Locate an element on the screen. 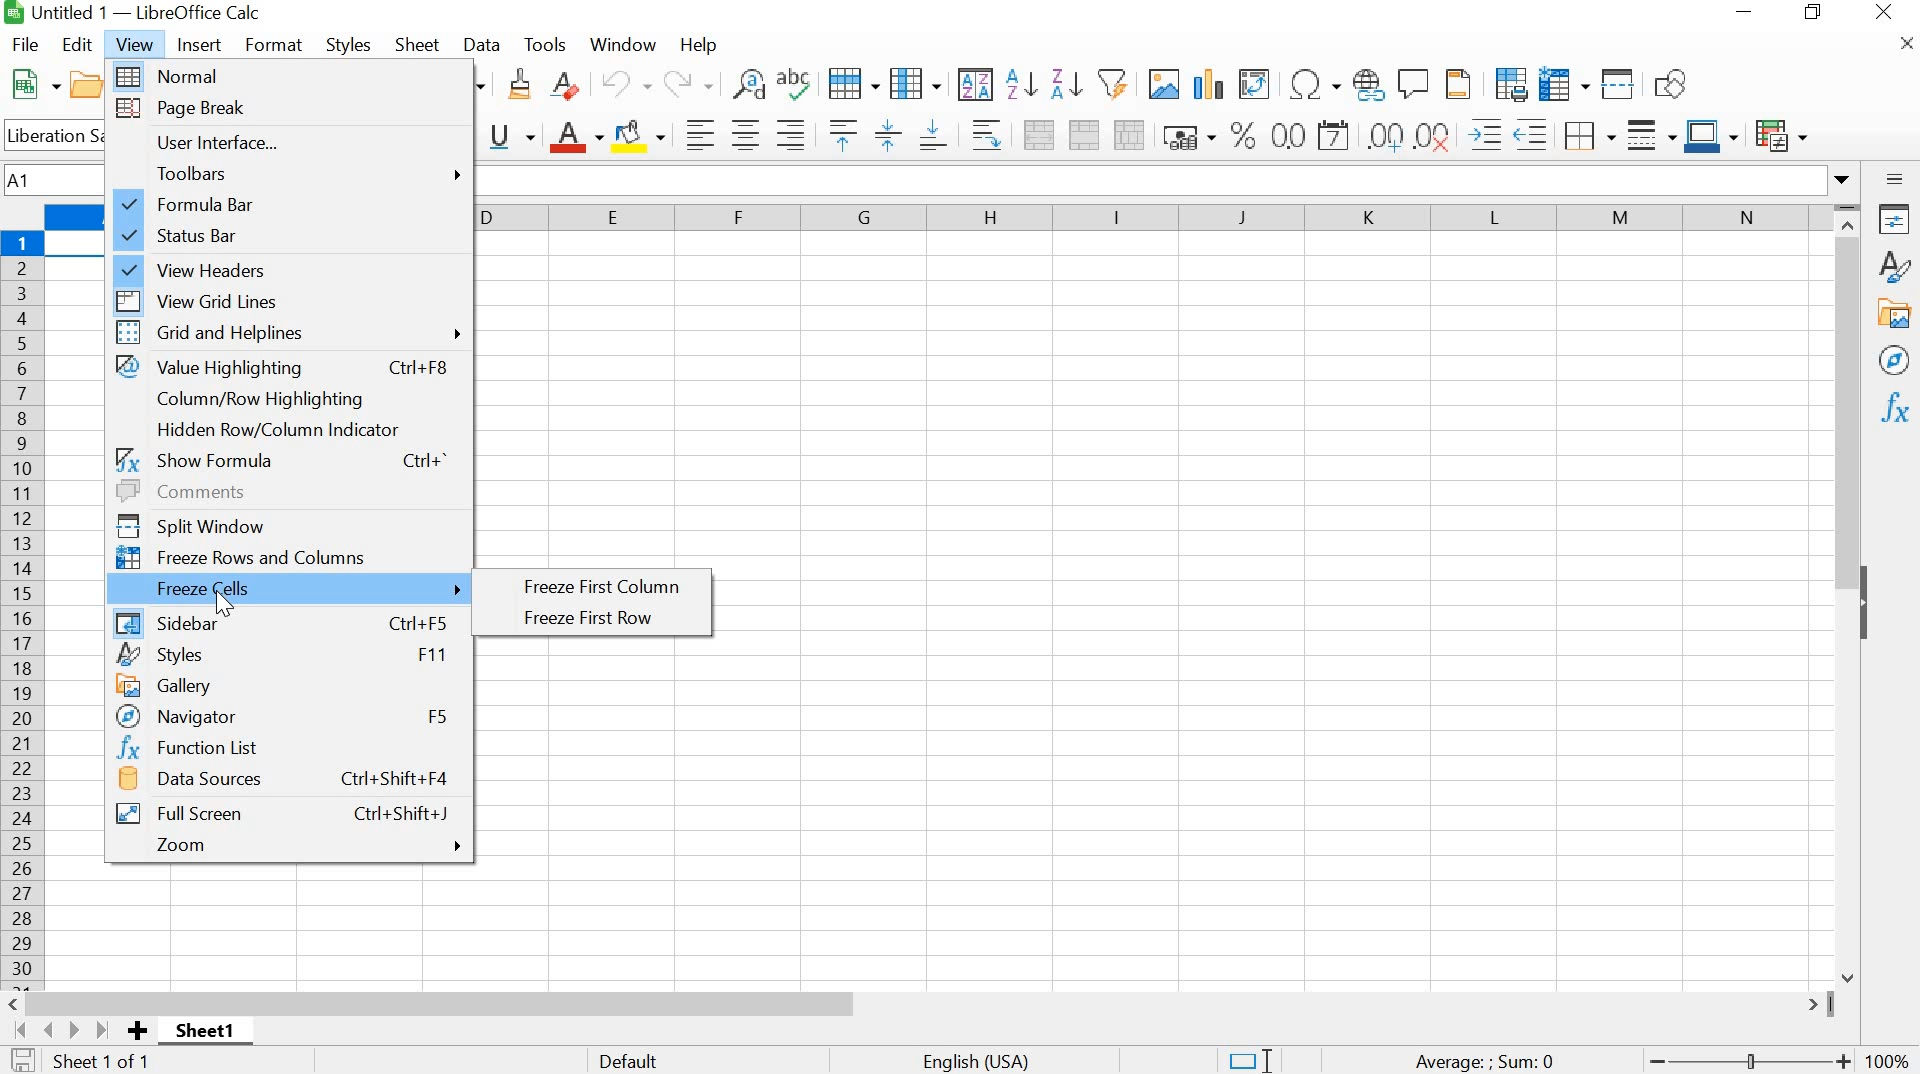 Image resolution: width=1920 pixels, height=1074 pixels. FONT COLOR is located at coordinates (575, 137).